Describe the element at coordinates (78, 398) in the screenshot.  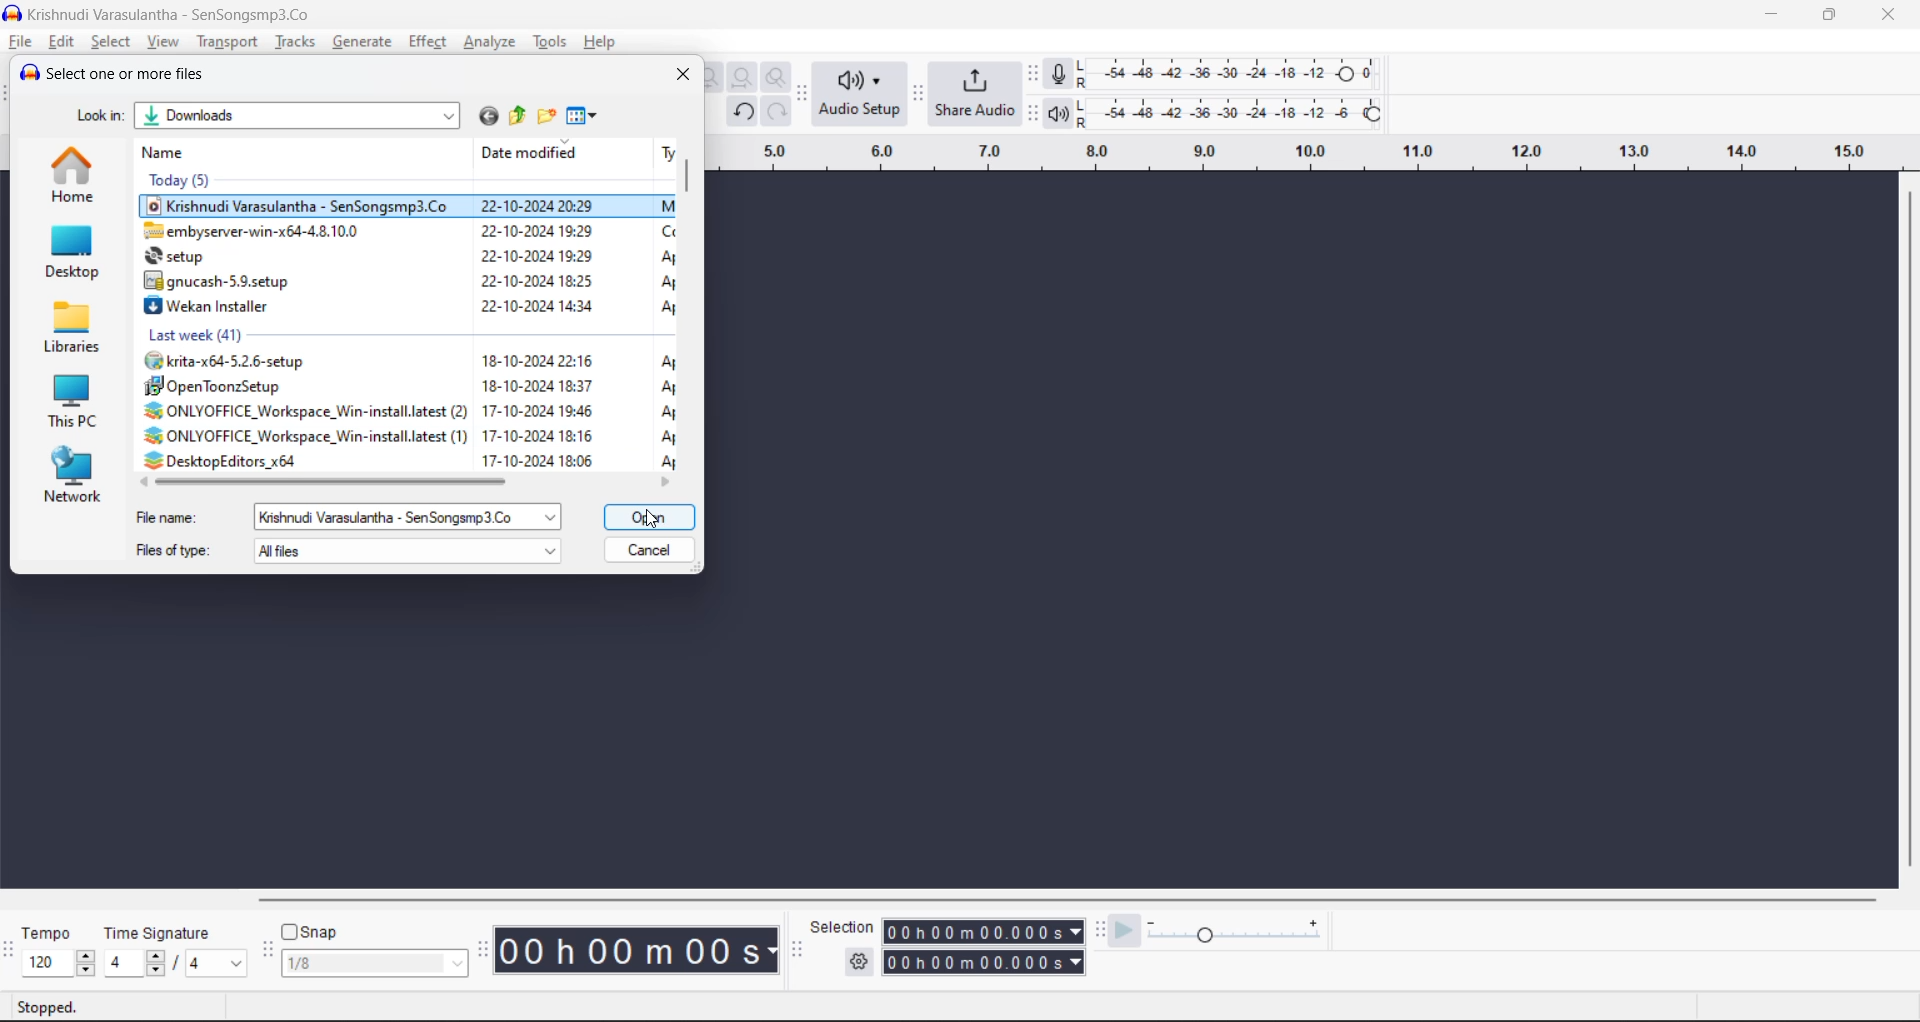
I see `this PC` at that location.